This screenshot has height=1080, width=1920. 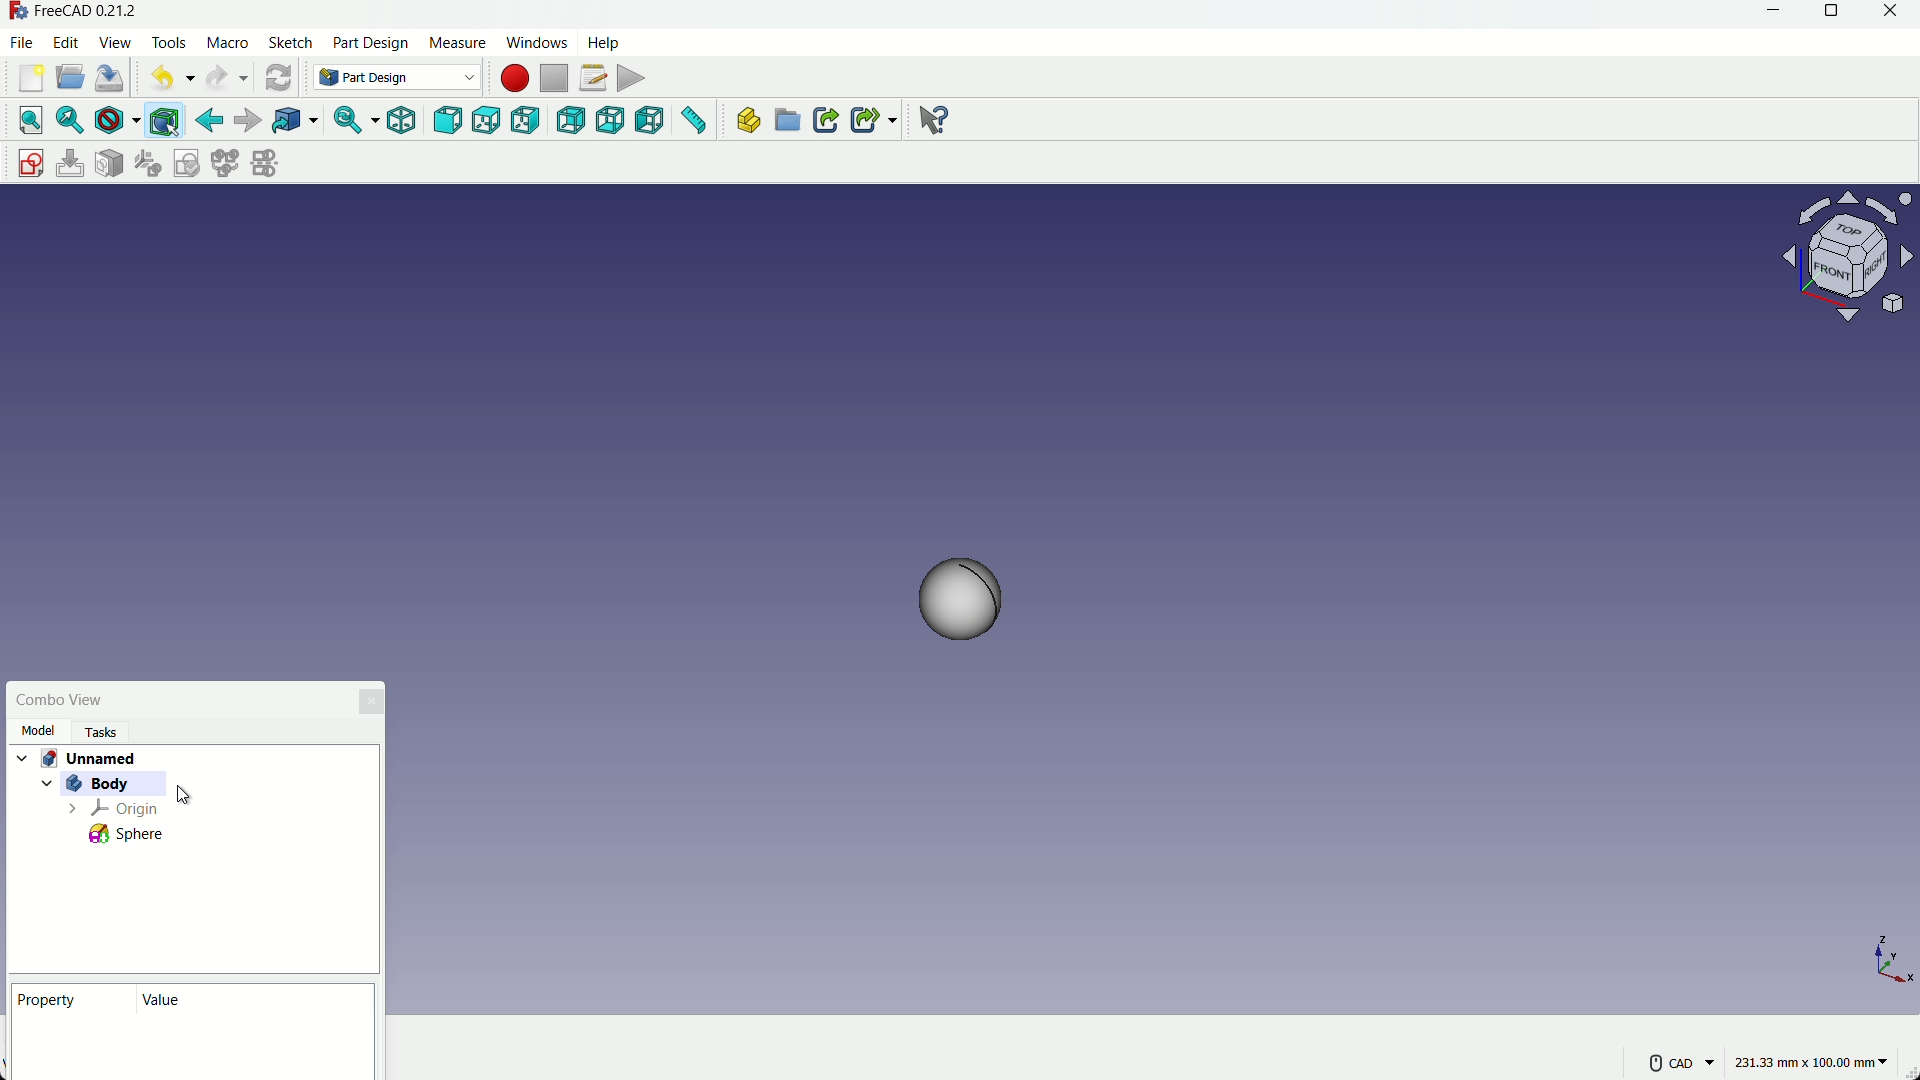 I want to click on save file, so click(x=110, y=77).